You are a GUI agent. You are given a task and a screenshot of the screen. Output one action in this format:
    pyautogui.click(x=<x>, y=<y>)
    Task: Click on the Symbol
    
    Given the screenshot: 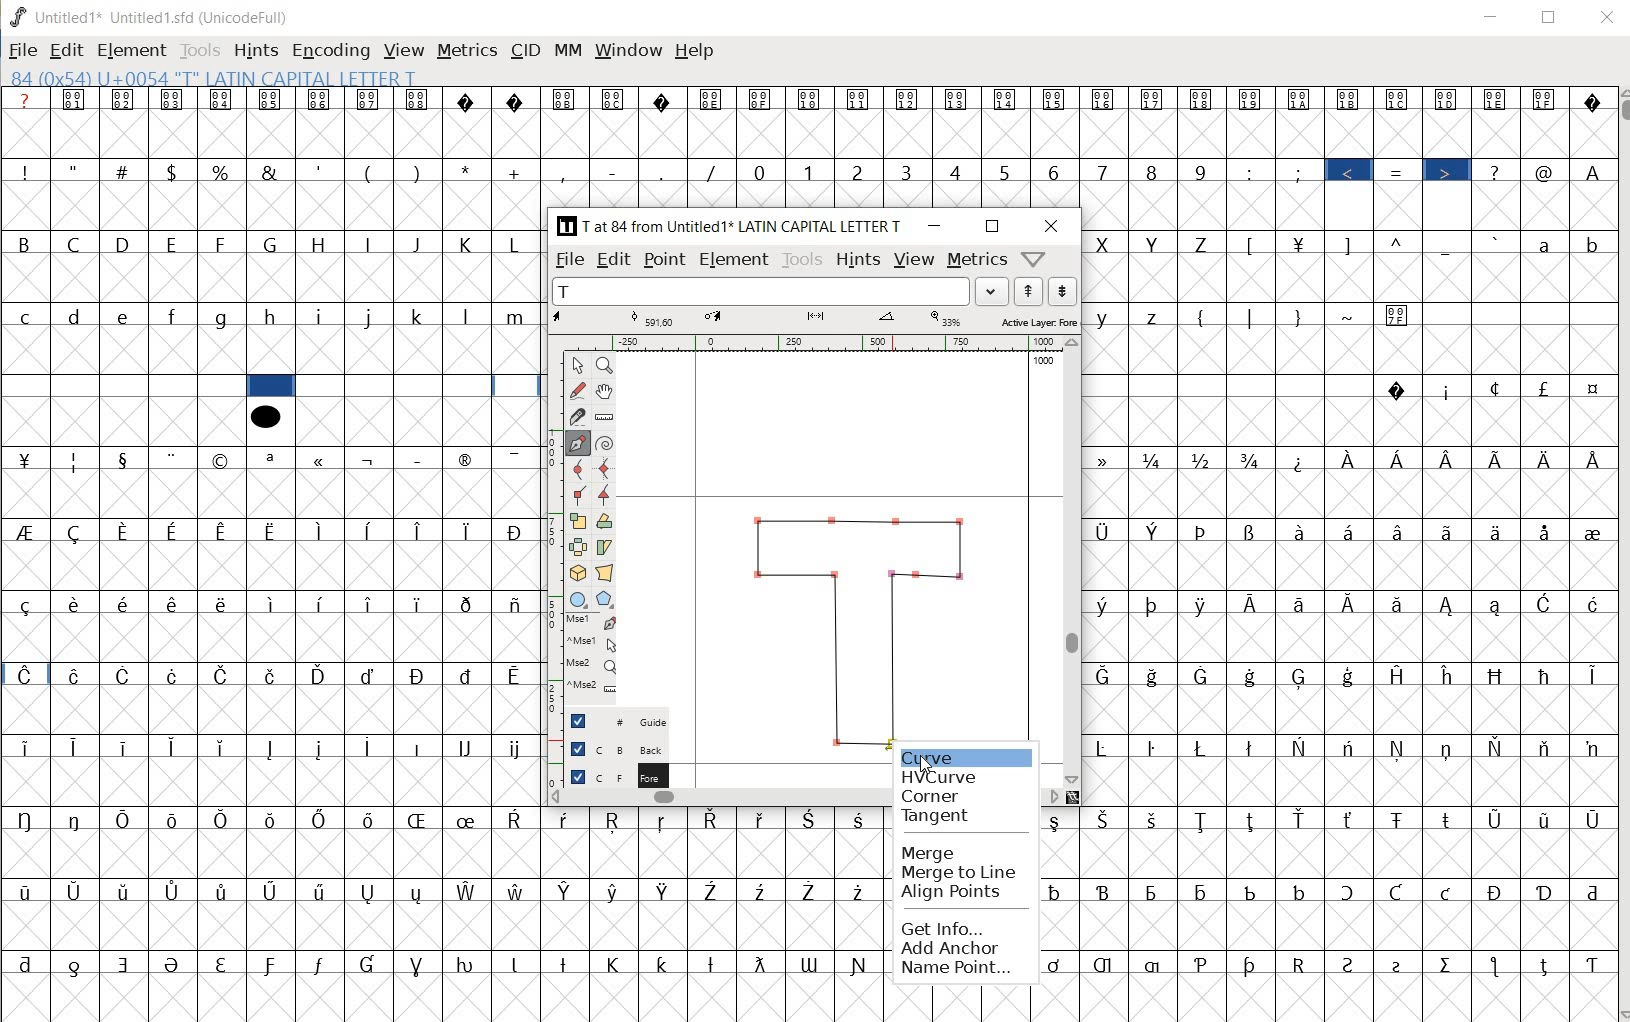 What is the action you would take?
    pyautogui.click(x=79, y=532)
    